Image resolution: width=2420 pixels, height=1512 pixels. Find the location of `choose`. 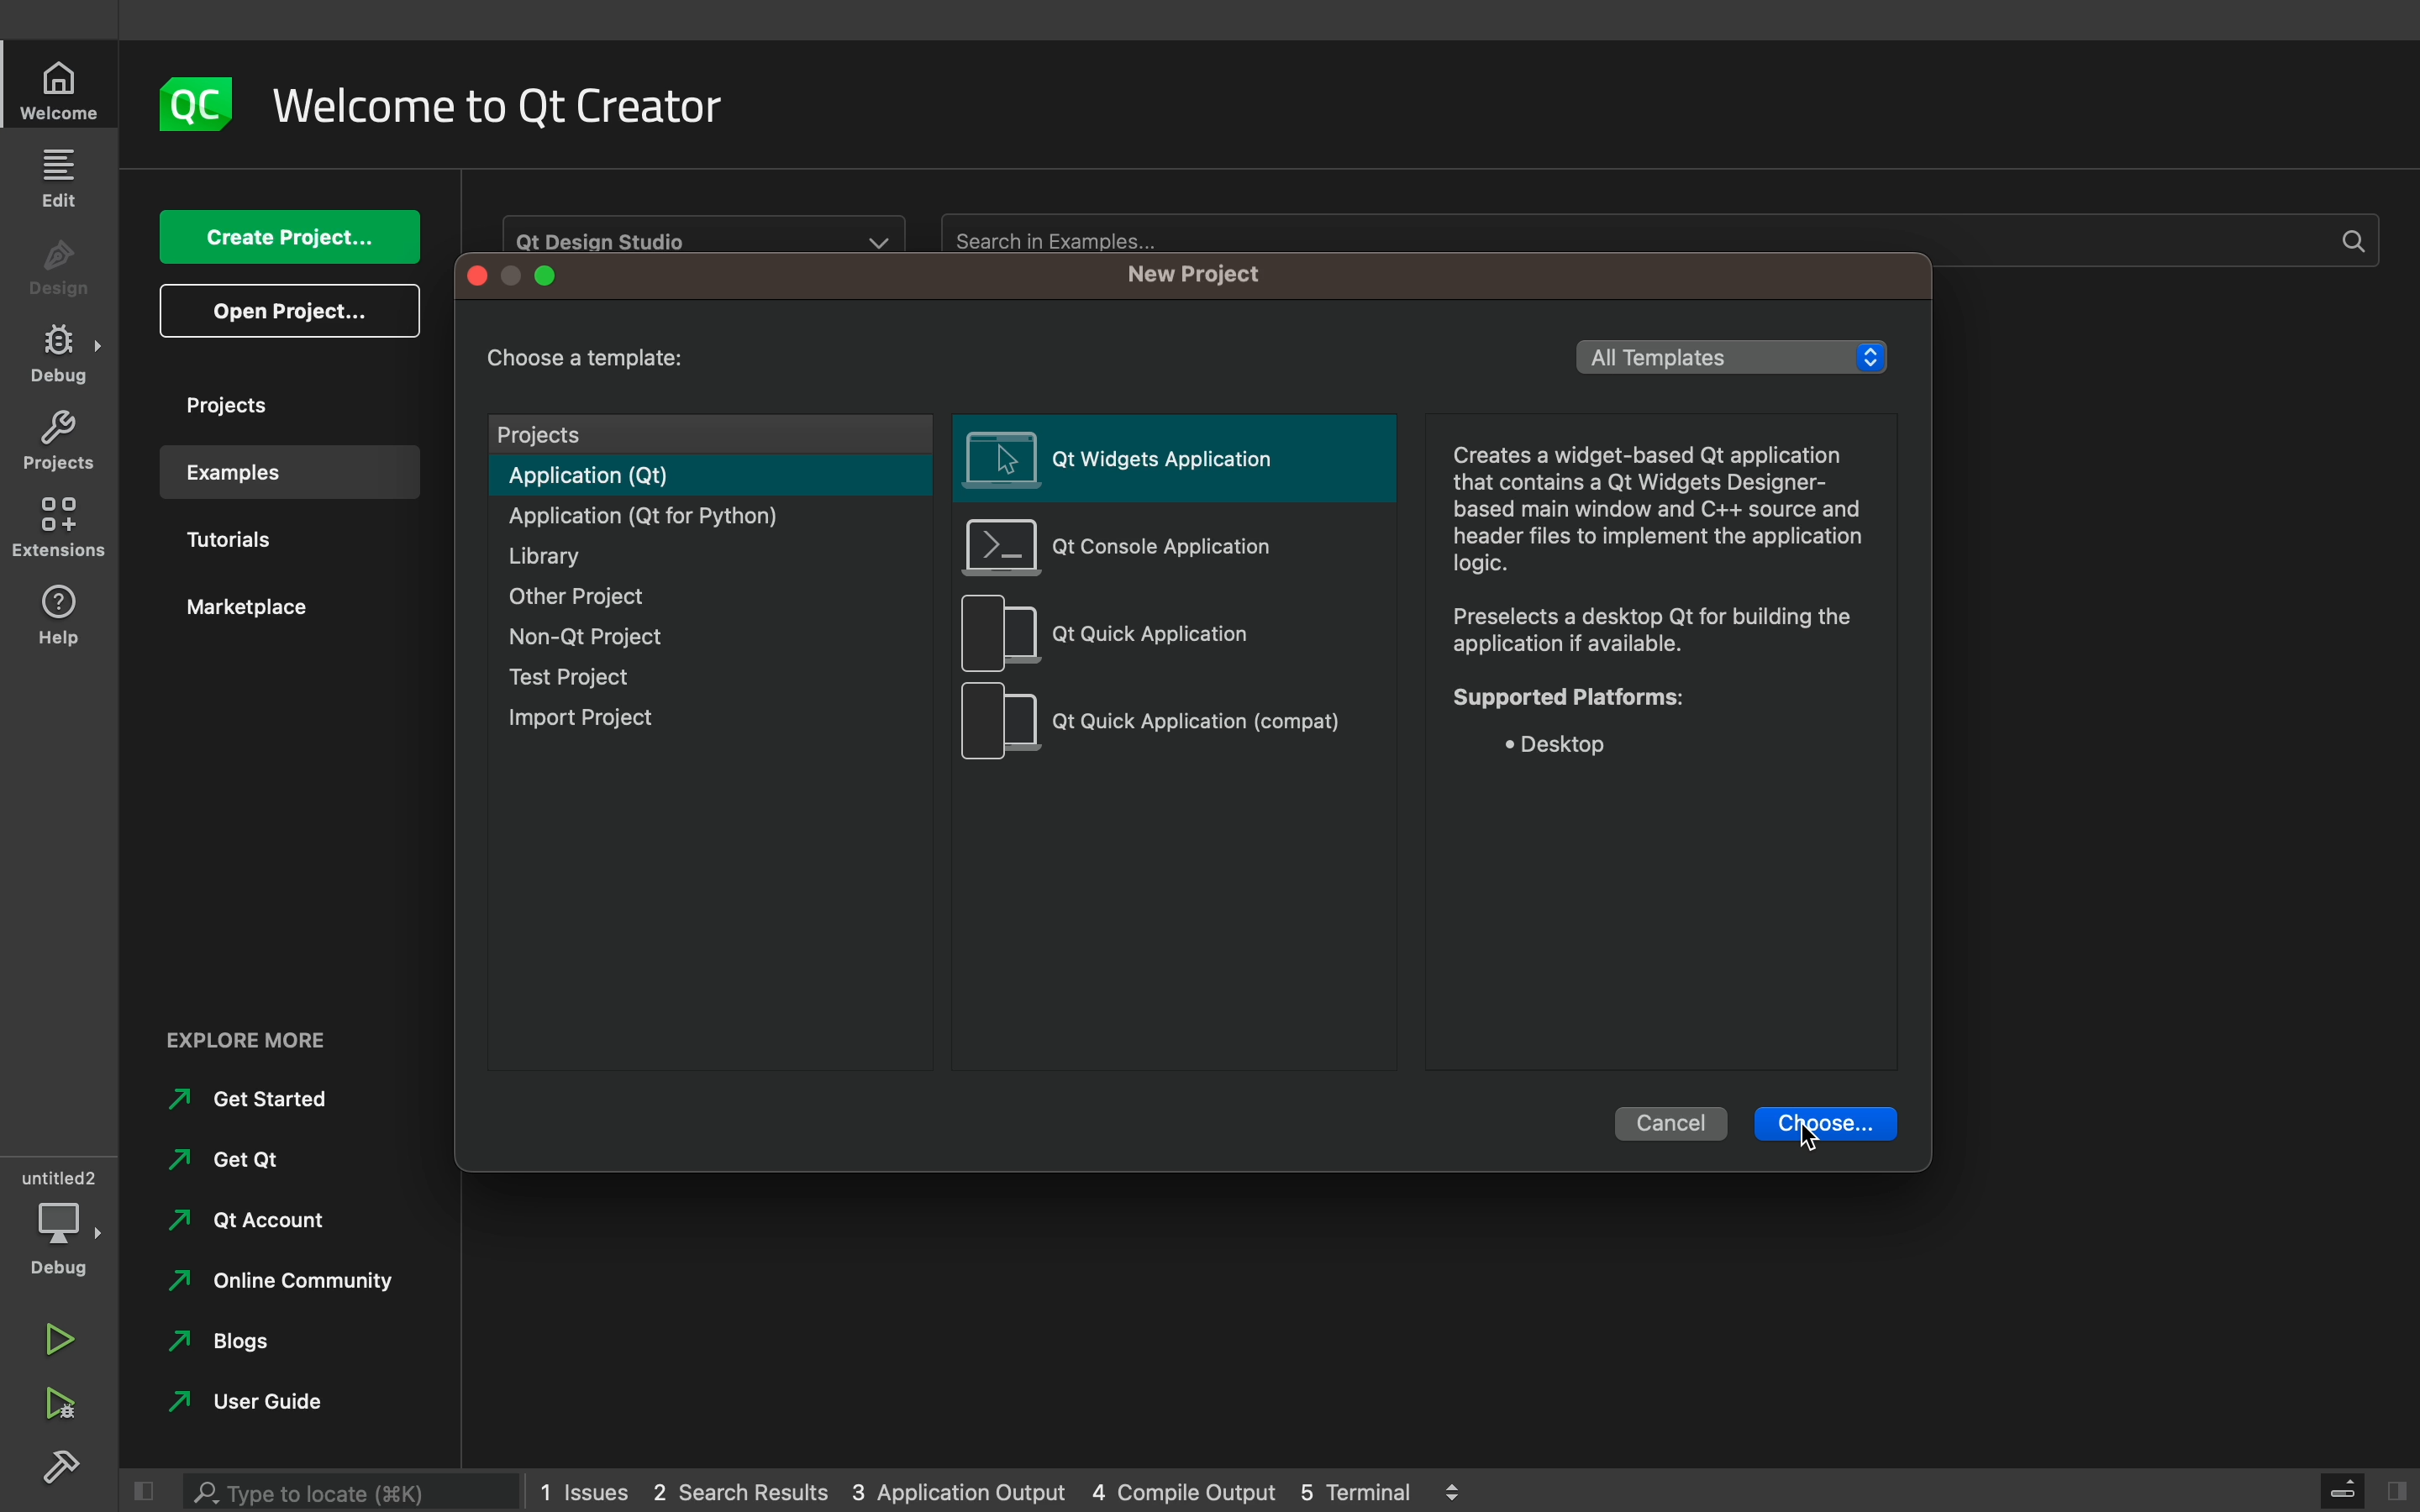

choose is located at coordinates (1828, 1121).